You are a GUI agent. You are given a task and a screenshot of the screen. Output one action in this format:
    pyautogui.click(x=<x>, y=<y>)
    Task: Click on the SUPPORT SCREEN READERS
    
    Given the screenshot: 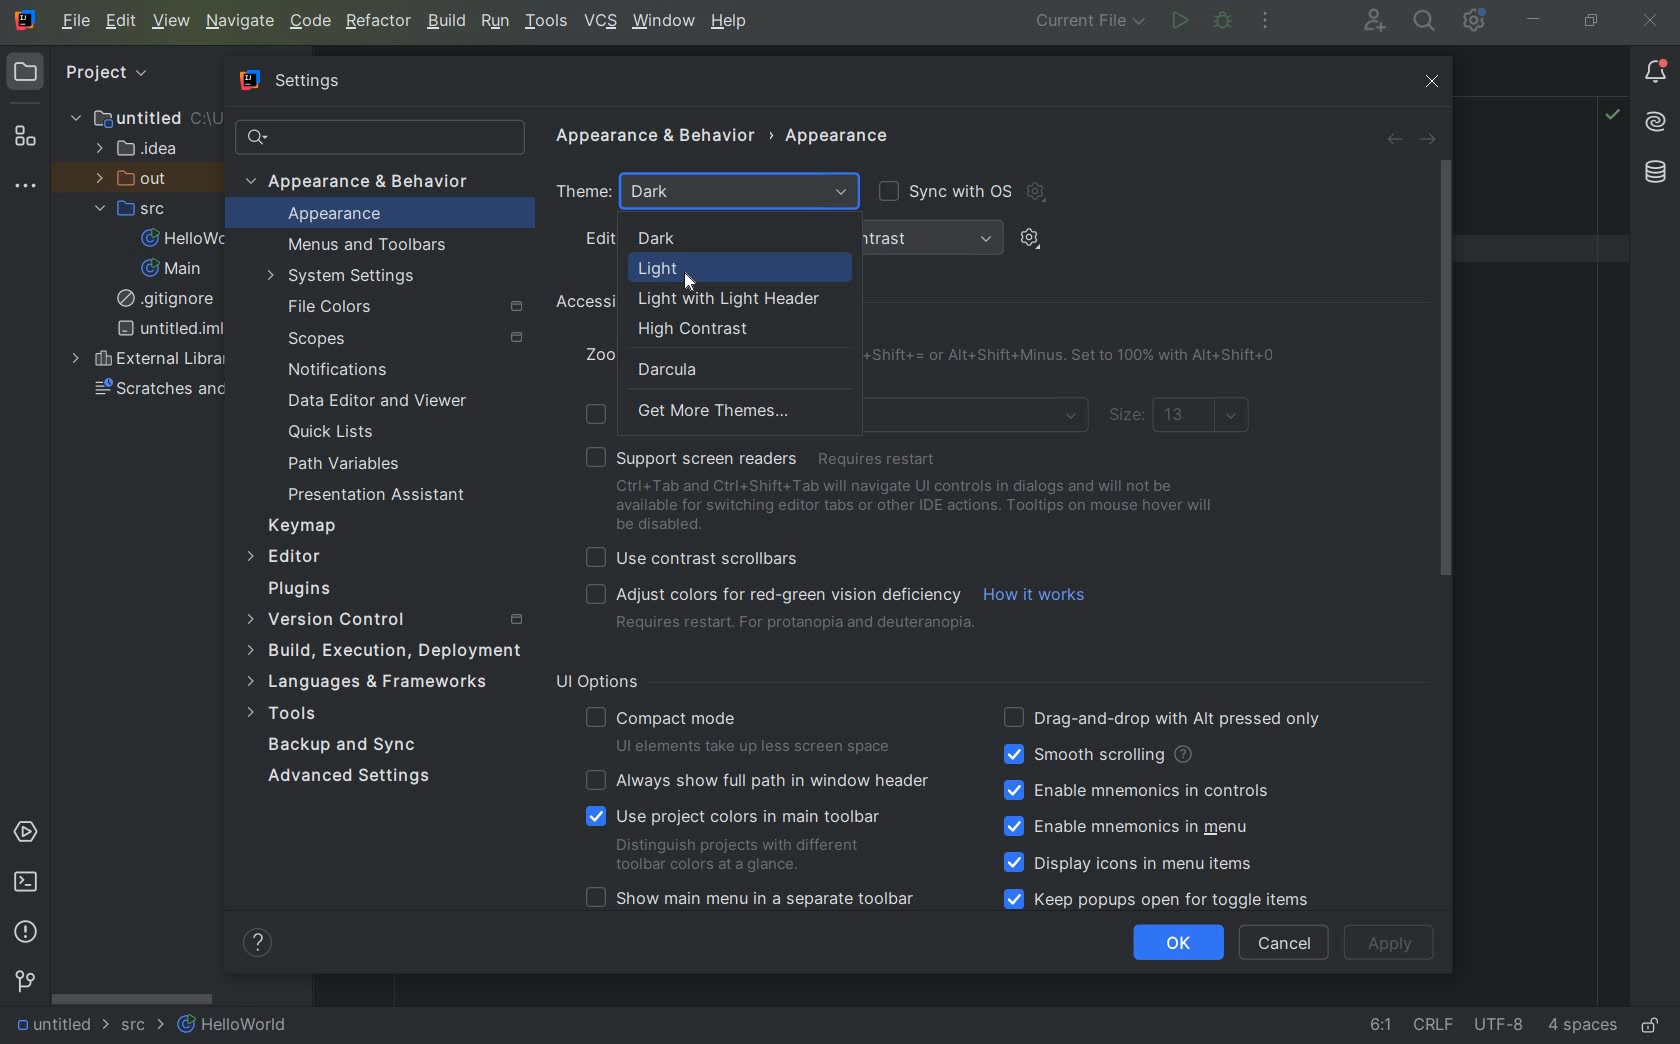 What is the action you would take?
    pyautogui.click(x=769, y=458)
    